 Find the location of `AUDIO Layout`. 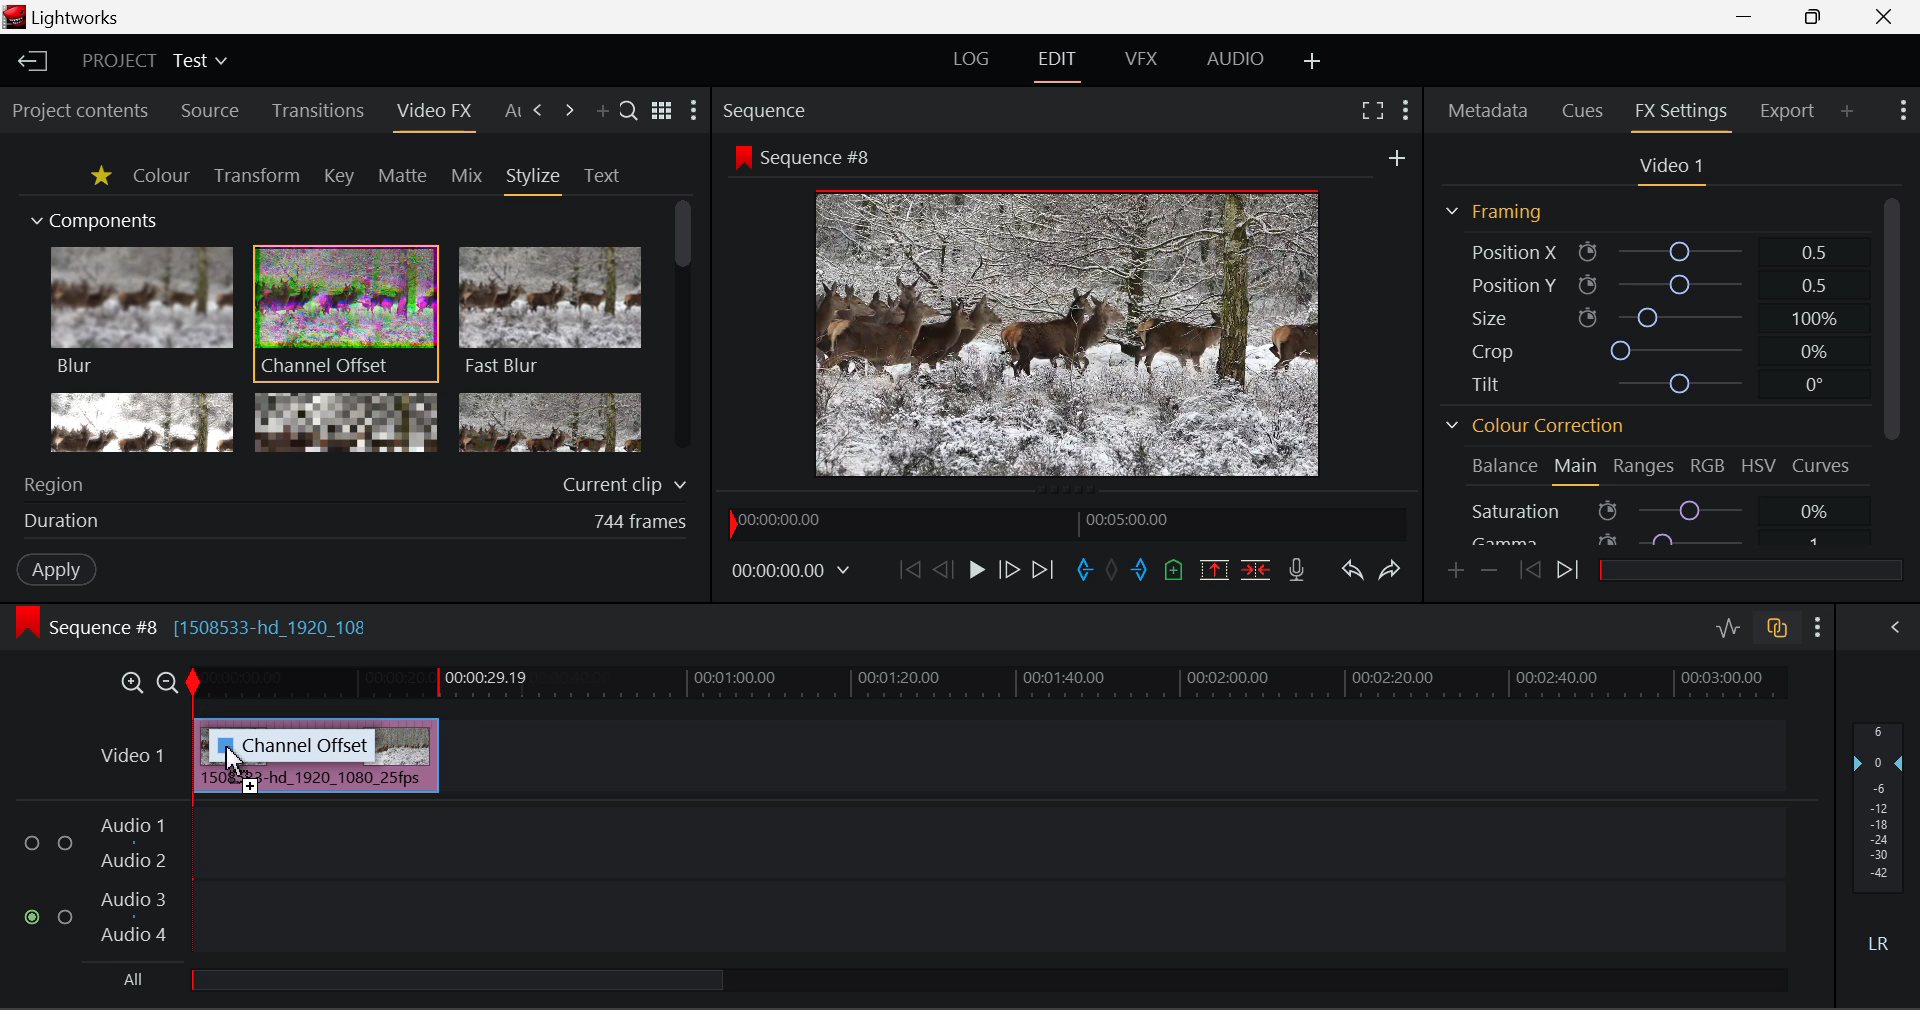

AUDIO Layout is located at coordinates (1238, 63).